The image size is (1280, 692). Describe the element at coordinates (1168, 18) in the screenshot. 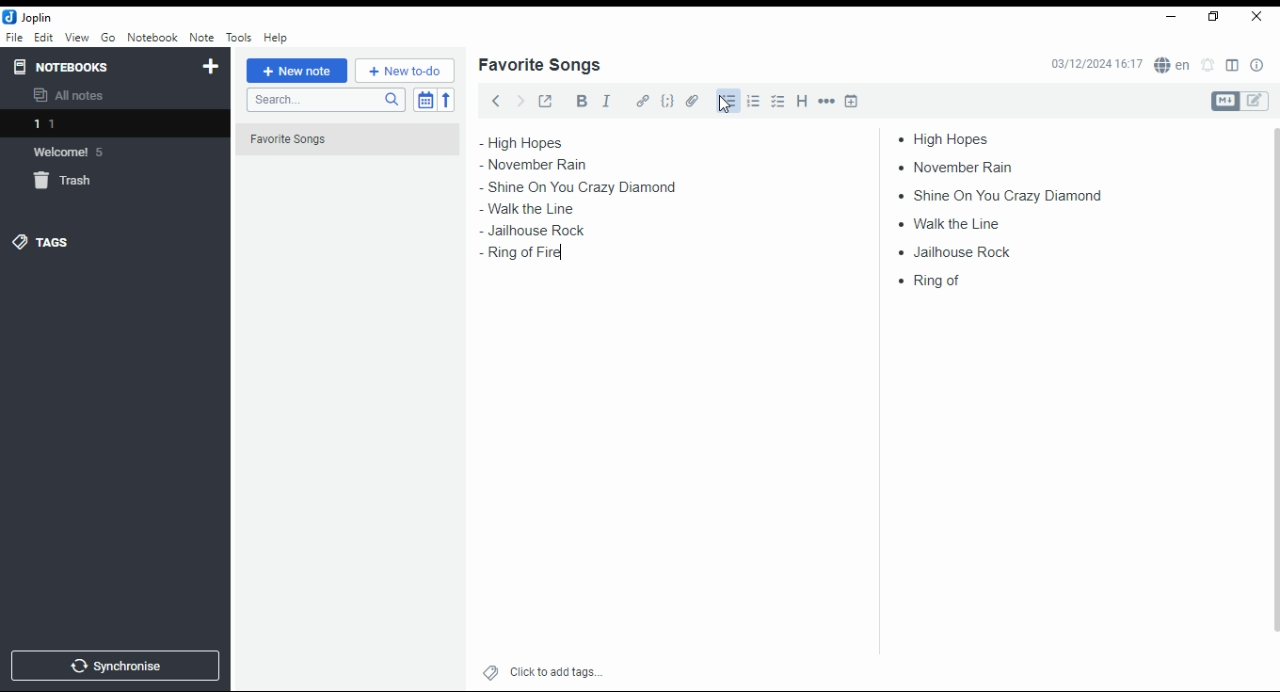

I see `minimize` at that location.